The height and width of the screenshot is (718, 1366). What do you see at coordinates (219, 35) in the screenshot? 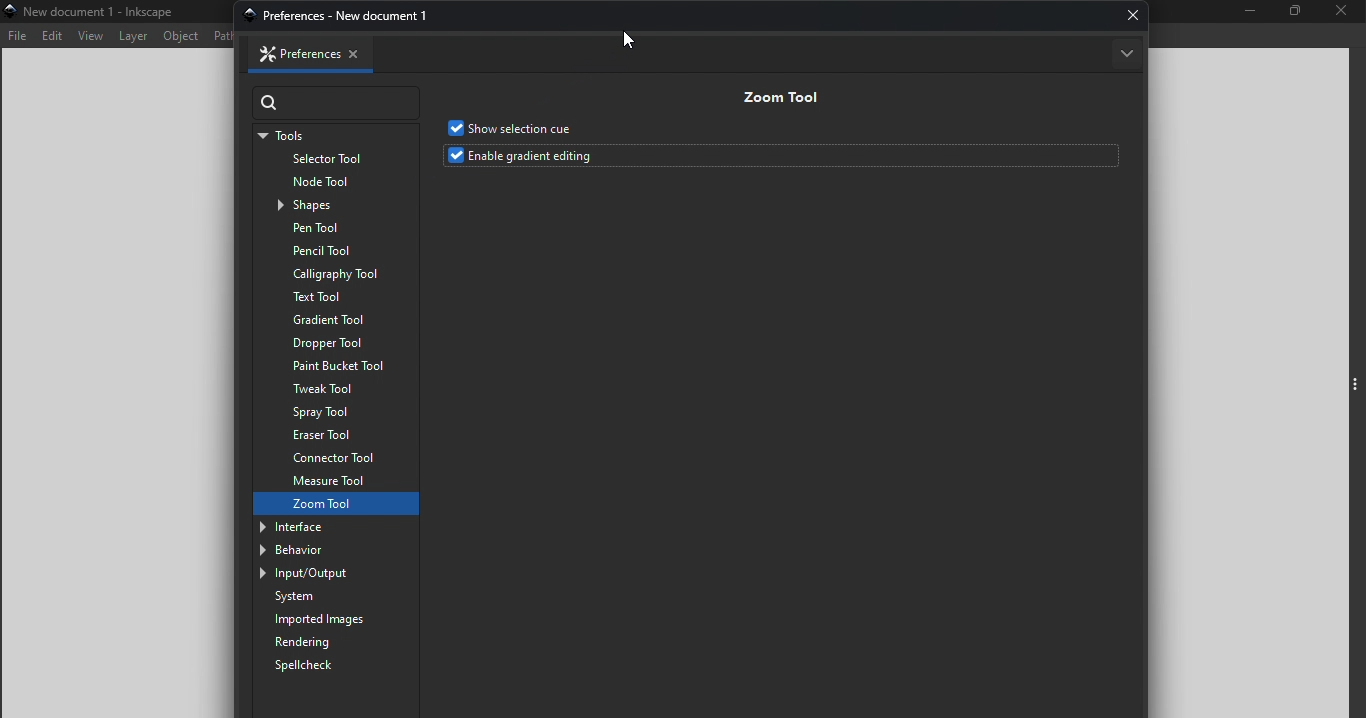
I see `Path` at bounding box center [219, 35].